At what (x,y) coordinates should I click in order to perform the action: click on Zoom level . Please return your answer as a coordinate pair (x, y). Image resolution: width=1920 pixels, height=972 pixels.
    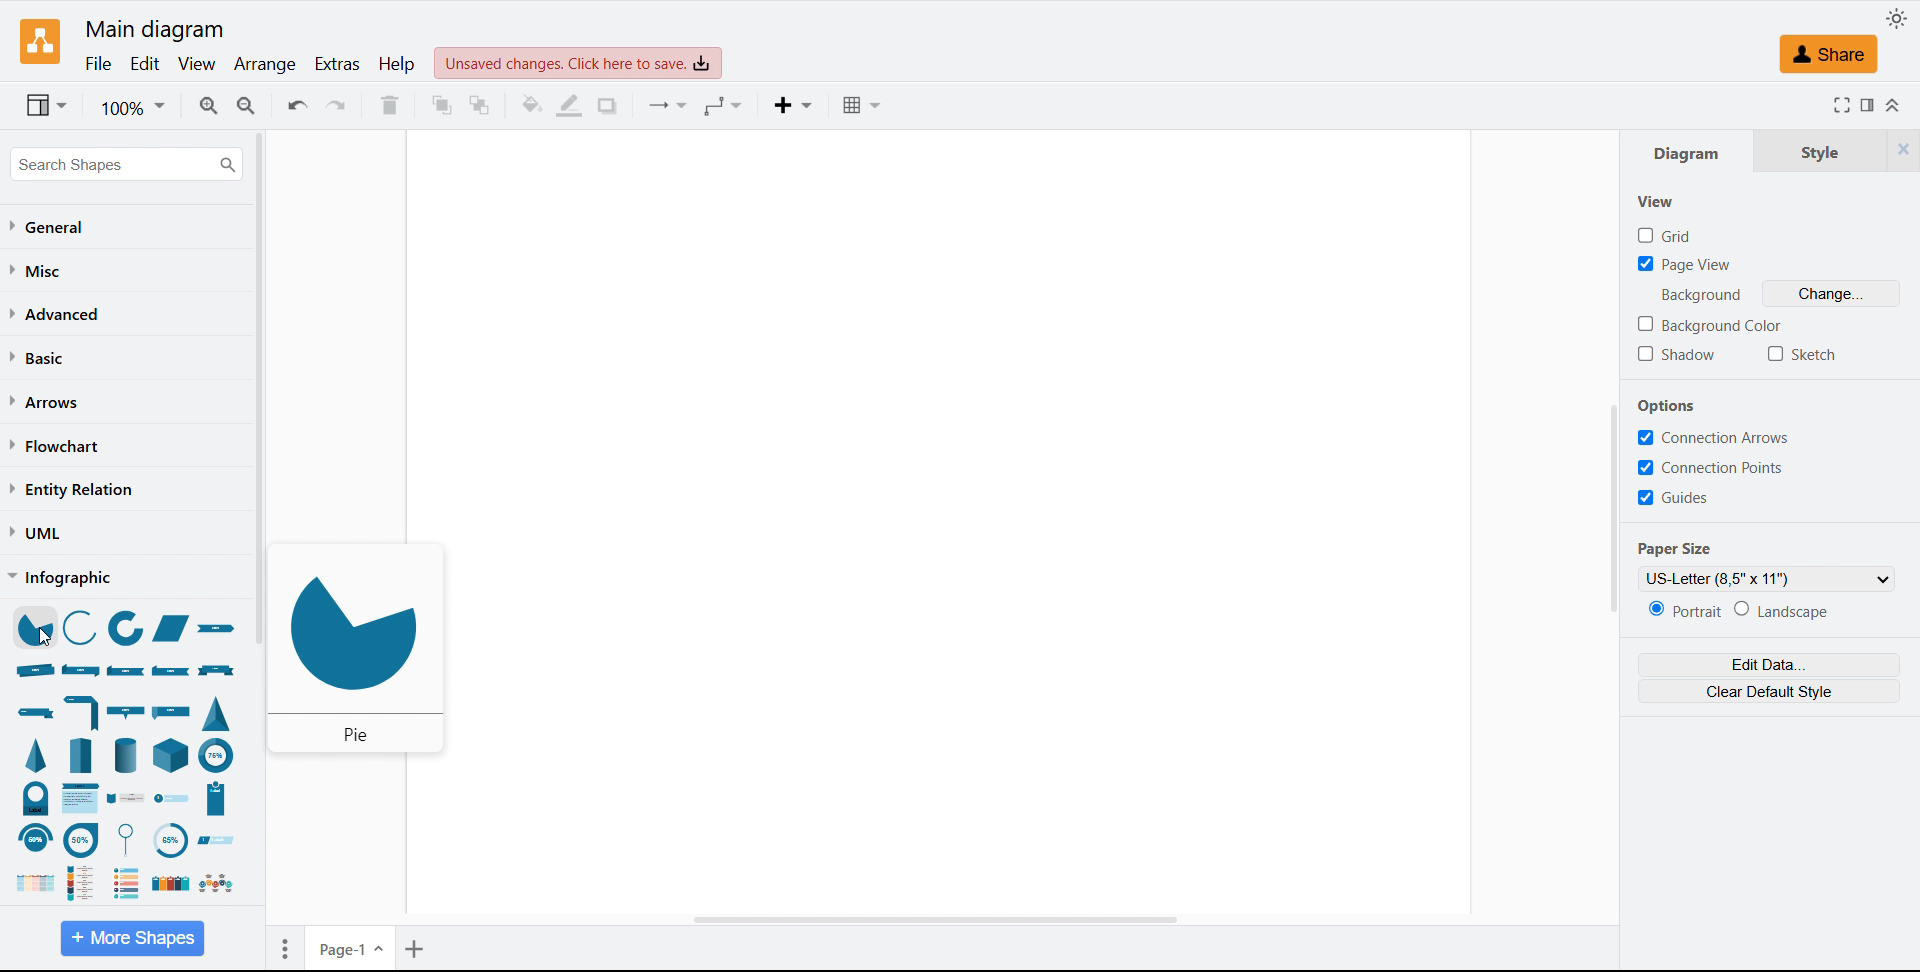
    Looking at the image, I should click on (134, 108).